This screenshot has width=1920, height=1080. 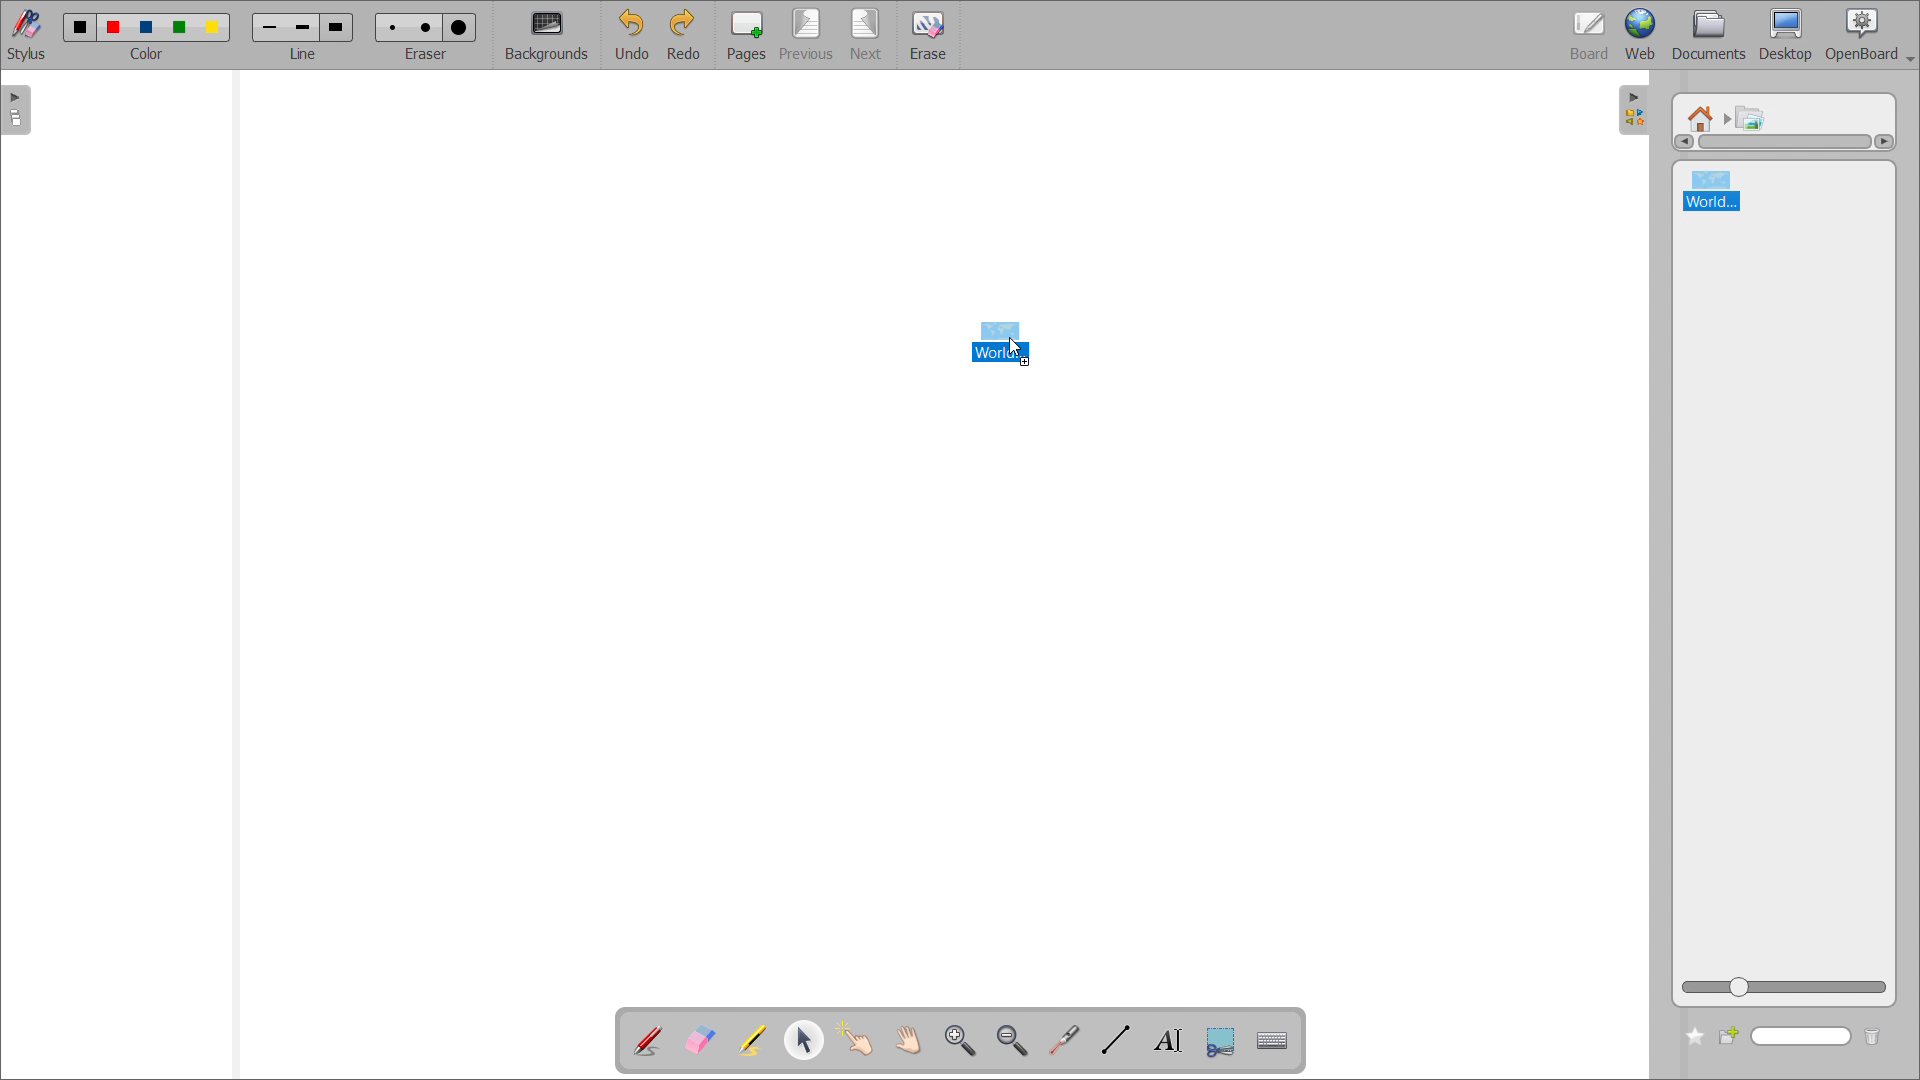 I want to click on redo, so click(x=683, y=35).